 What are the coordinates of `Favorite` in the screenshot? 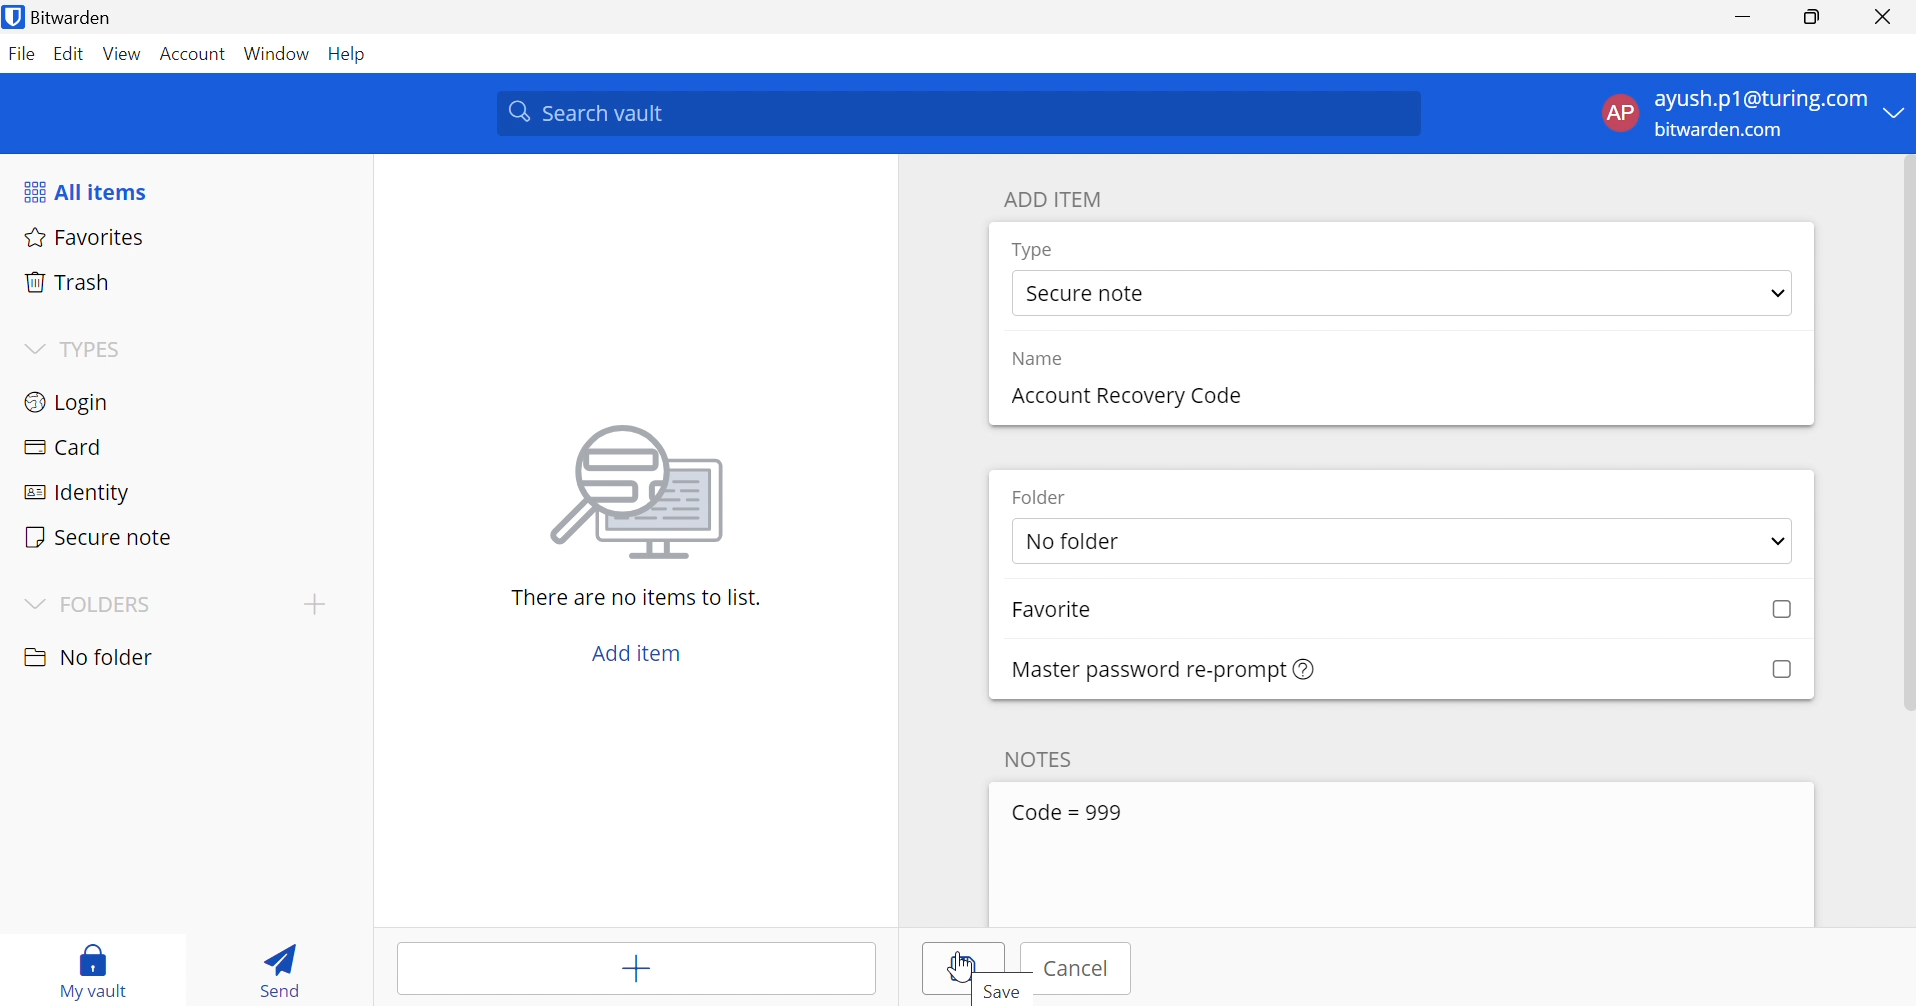 It's located at (1073, 612).